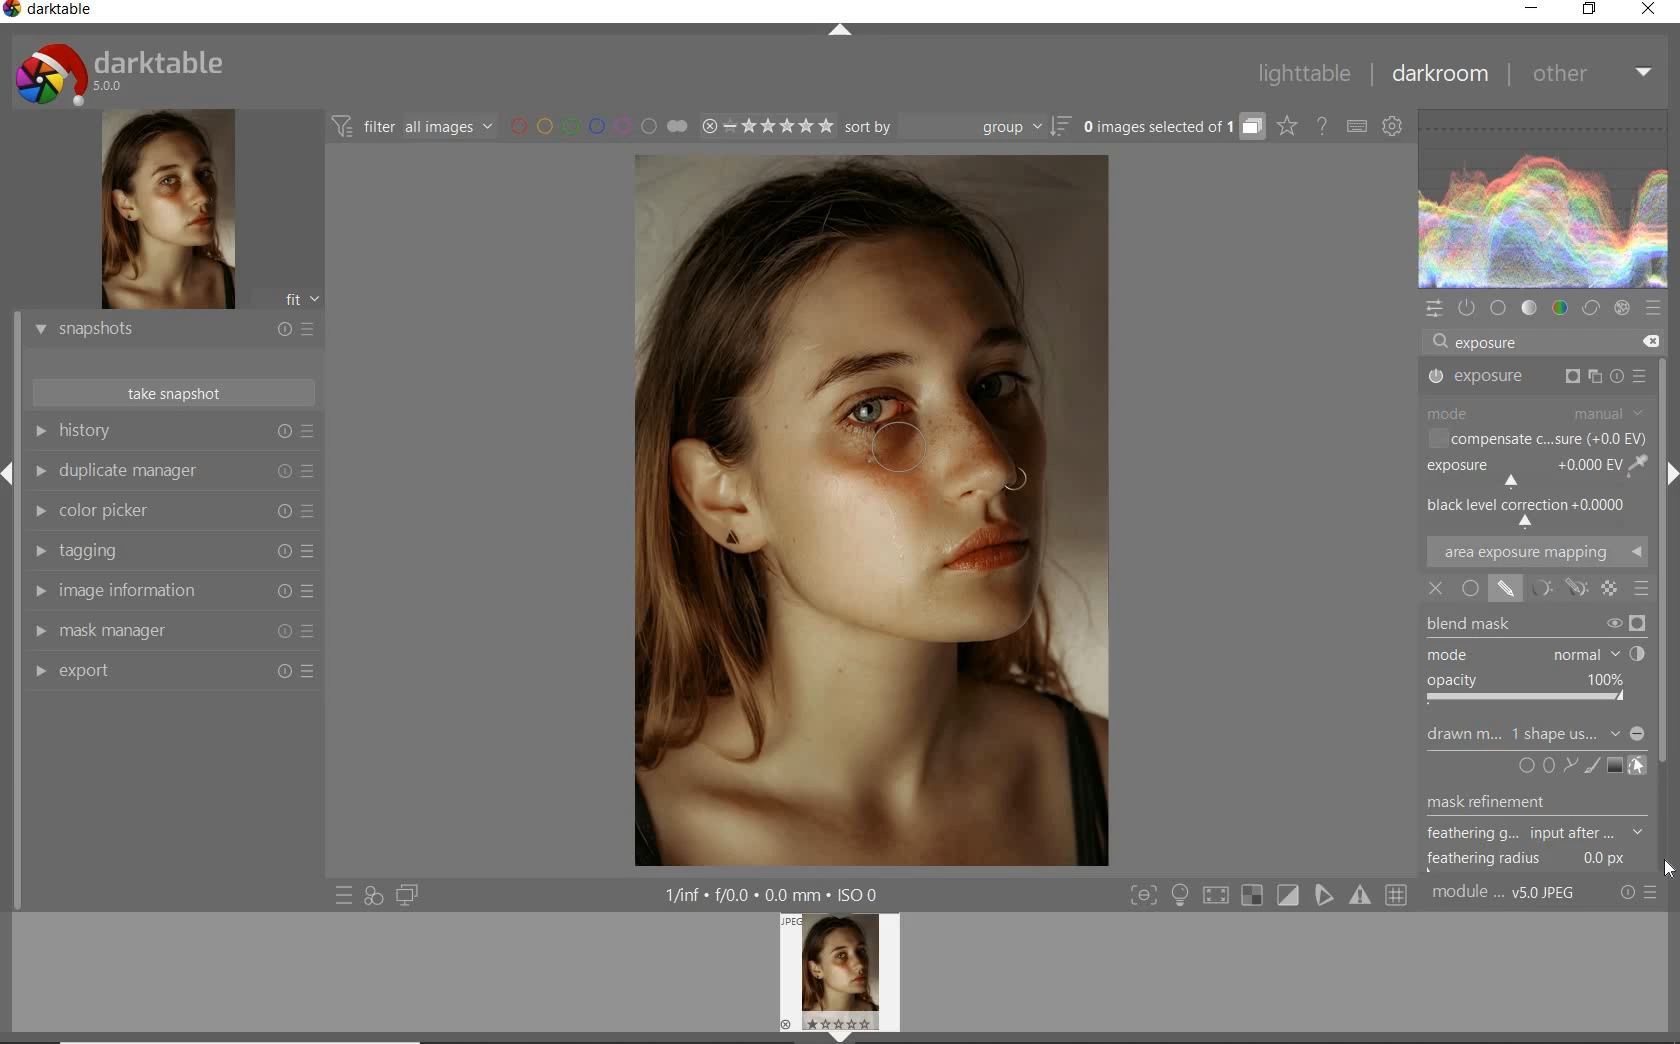 The width and height of the screenshot is (1680, 1044). What do you see at coordinates (1517, 895) in the screenshot?
I see `module....V5.0jpeg` at bounding box center [1517, 895].